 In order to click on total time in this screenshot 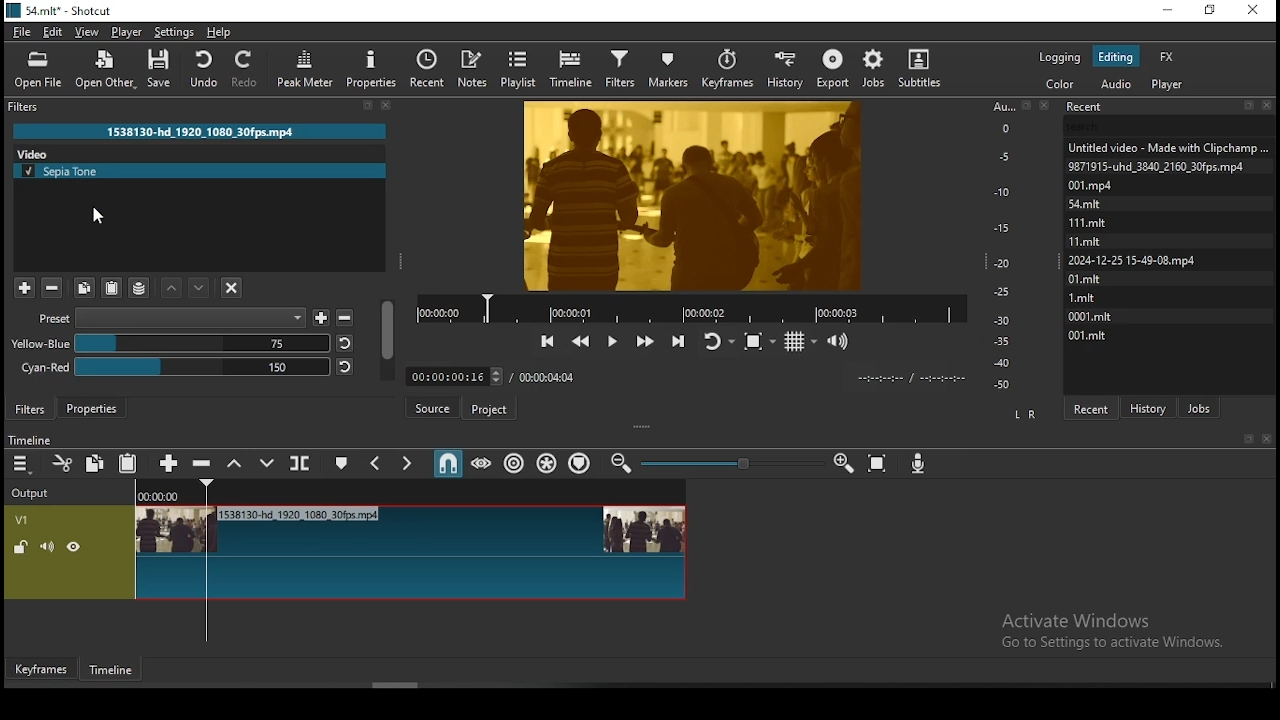, I will do `click(547, 376)`.